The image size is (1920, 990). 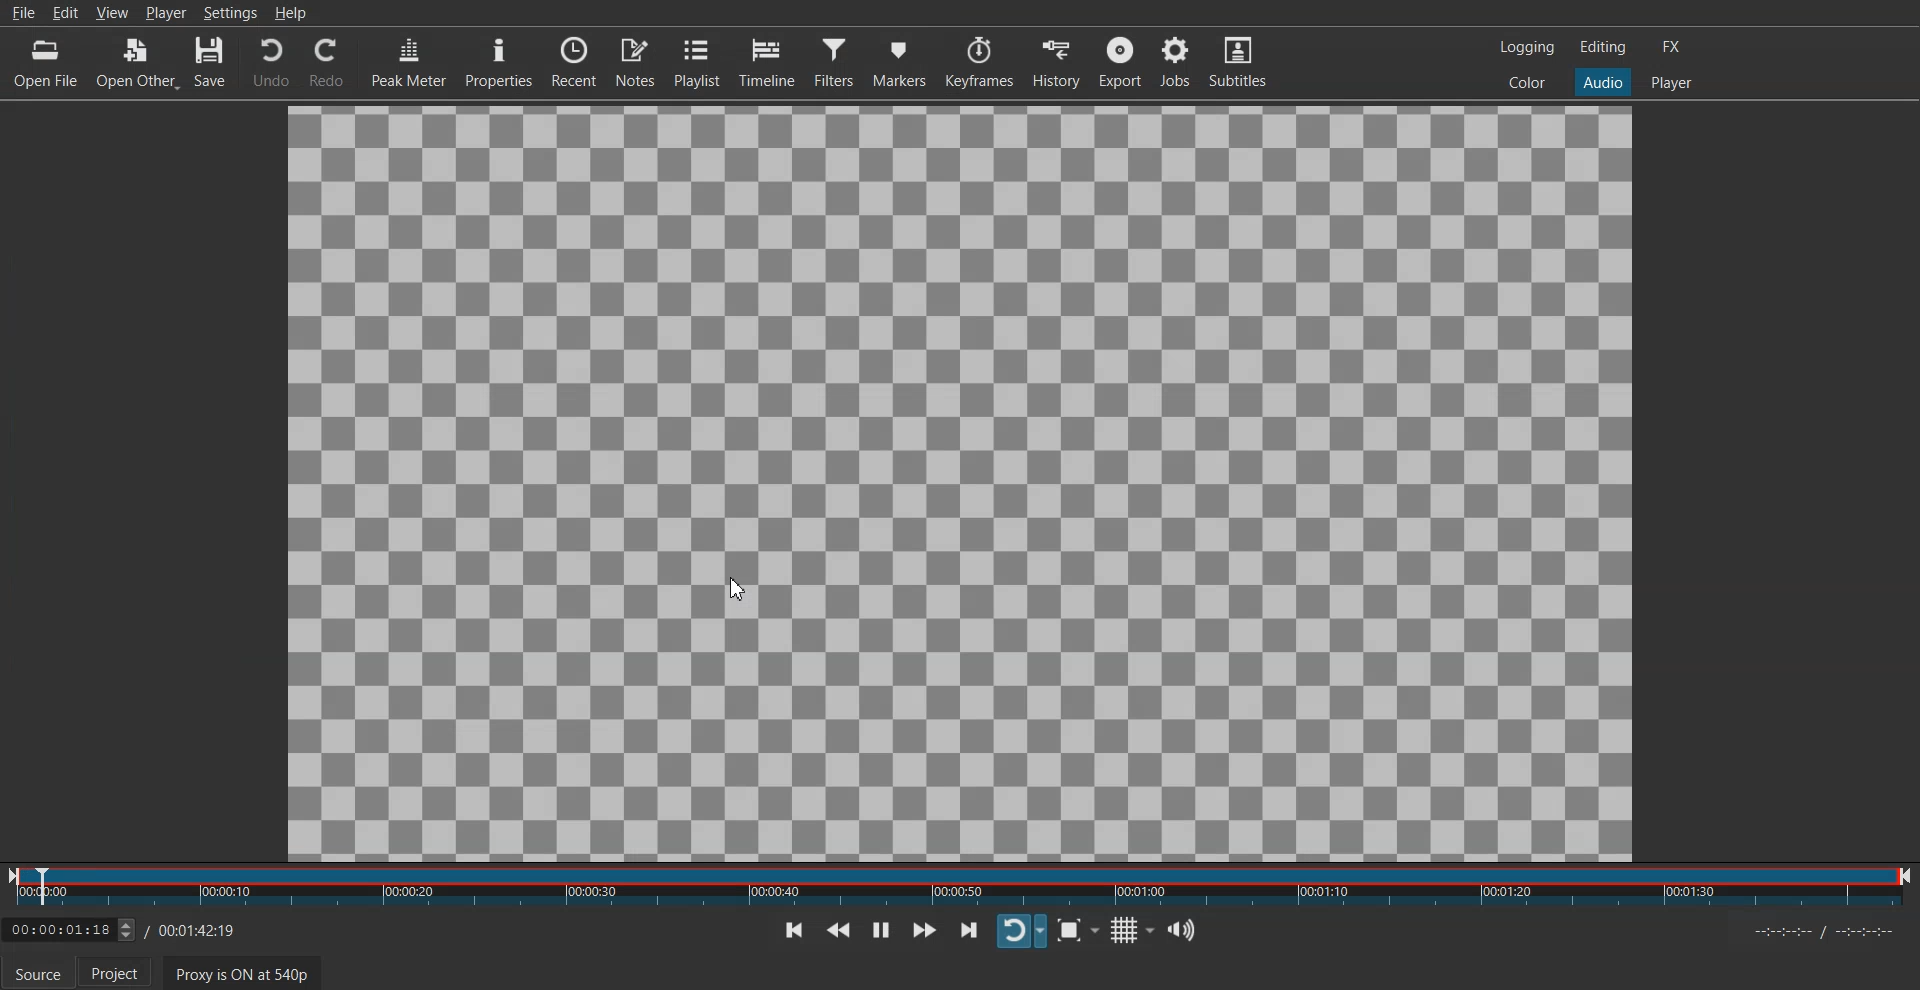 I want to click on Help, so click(x=290, y=12).